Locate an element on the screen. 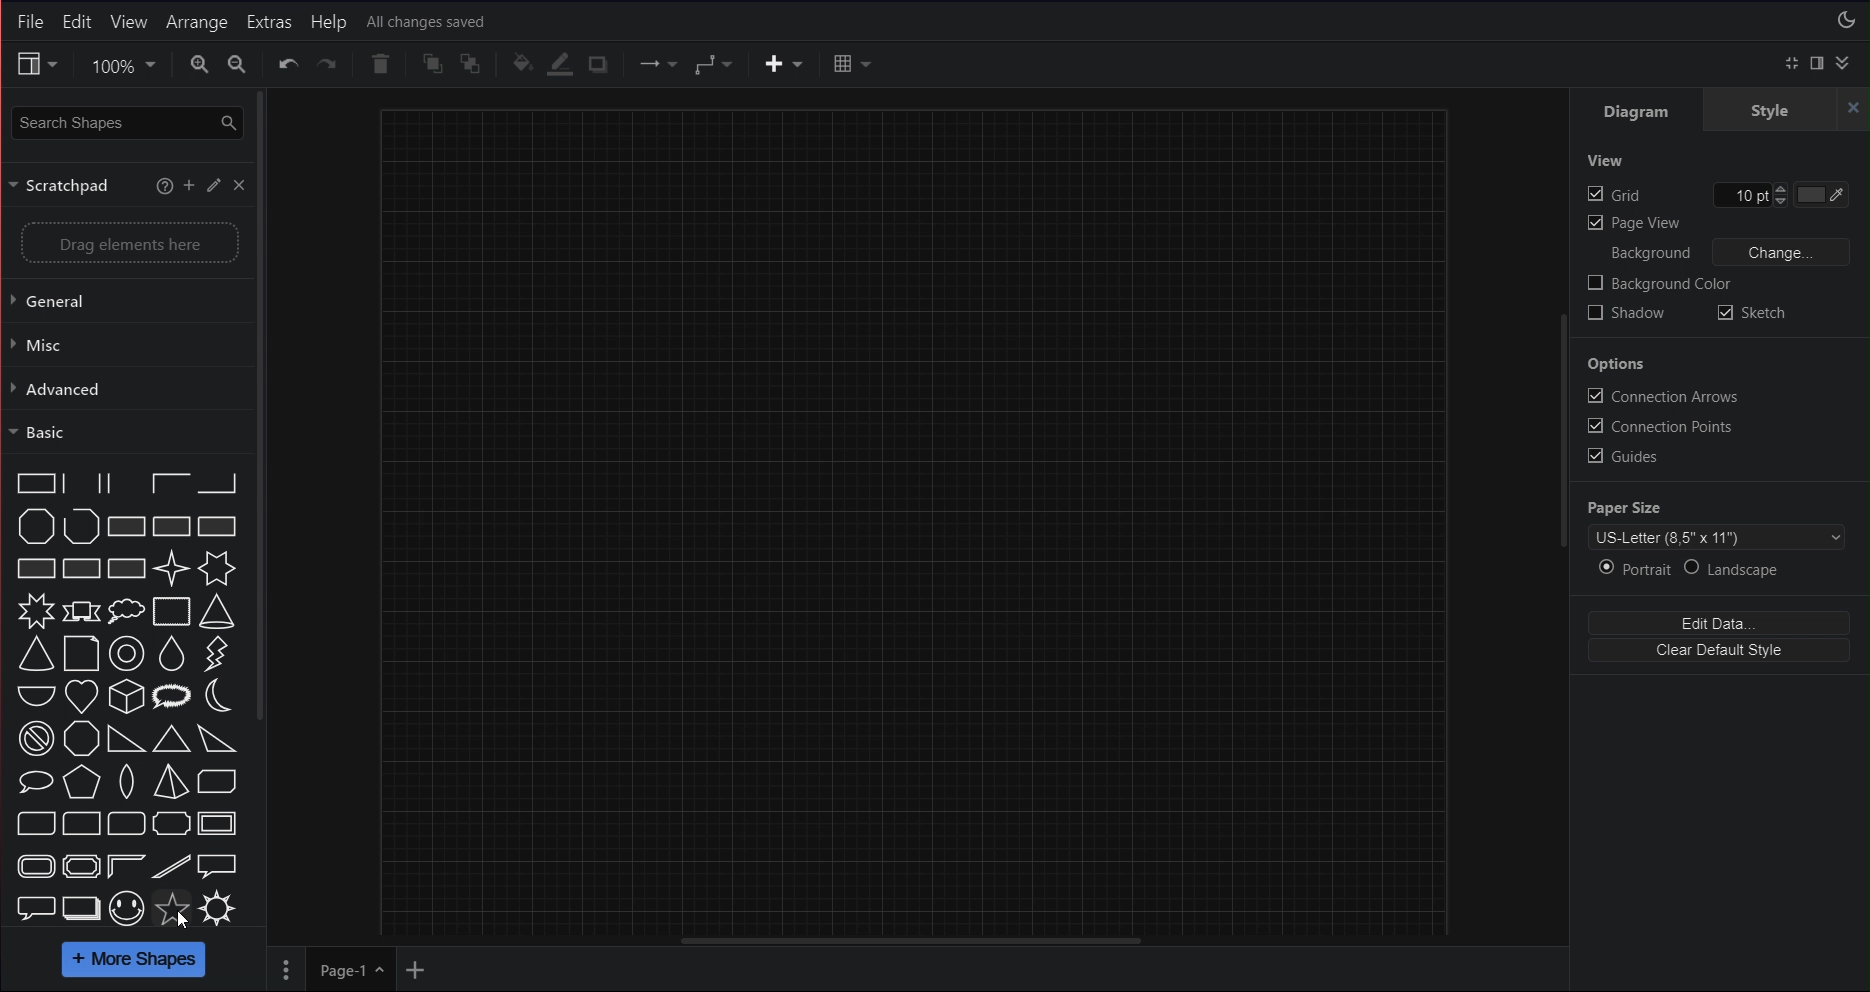  rounded rectangular callout is located at coordinates (35, 905).